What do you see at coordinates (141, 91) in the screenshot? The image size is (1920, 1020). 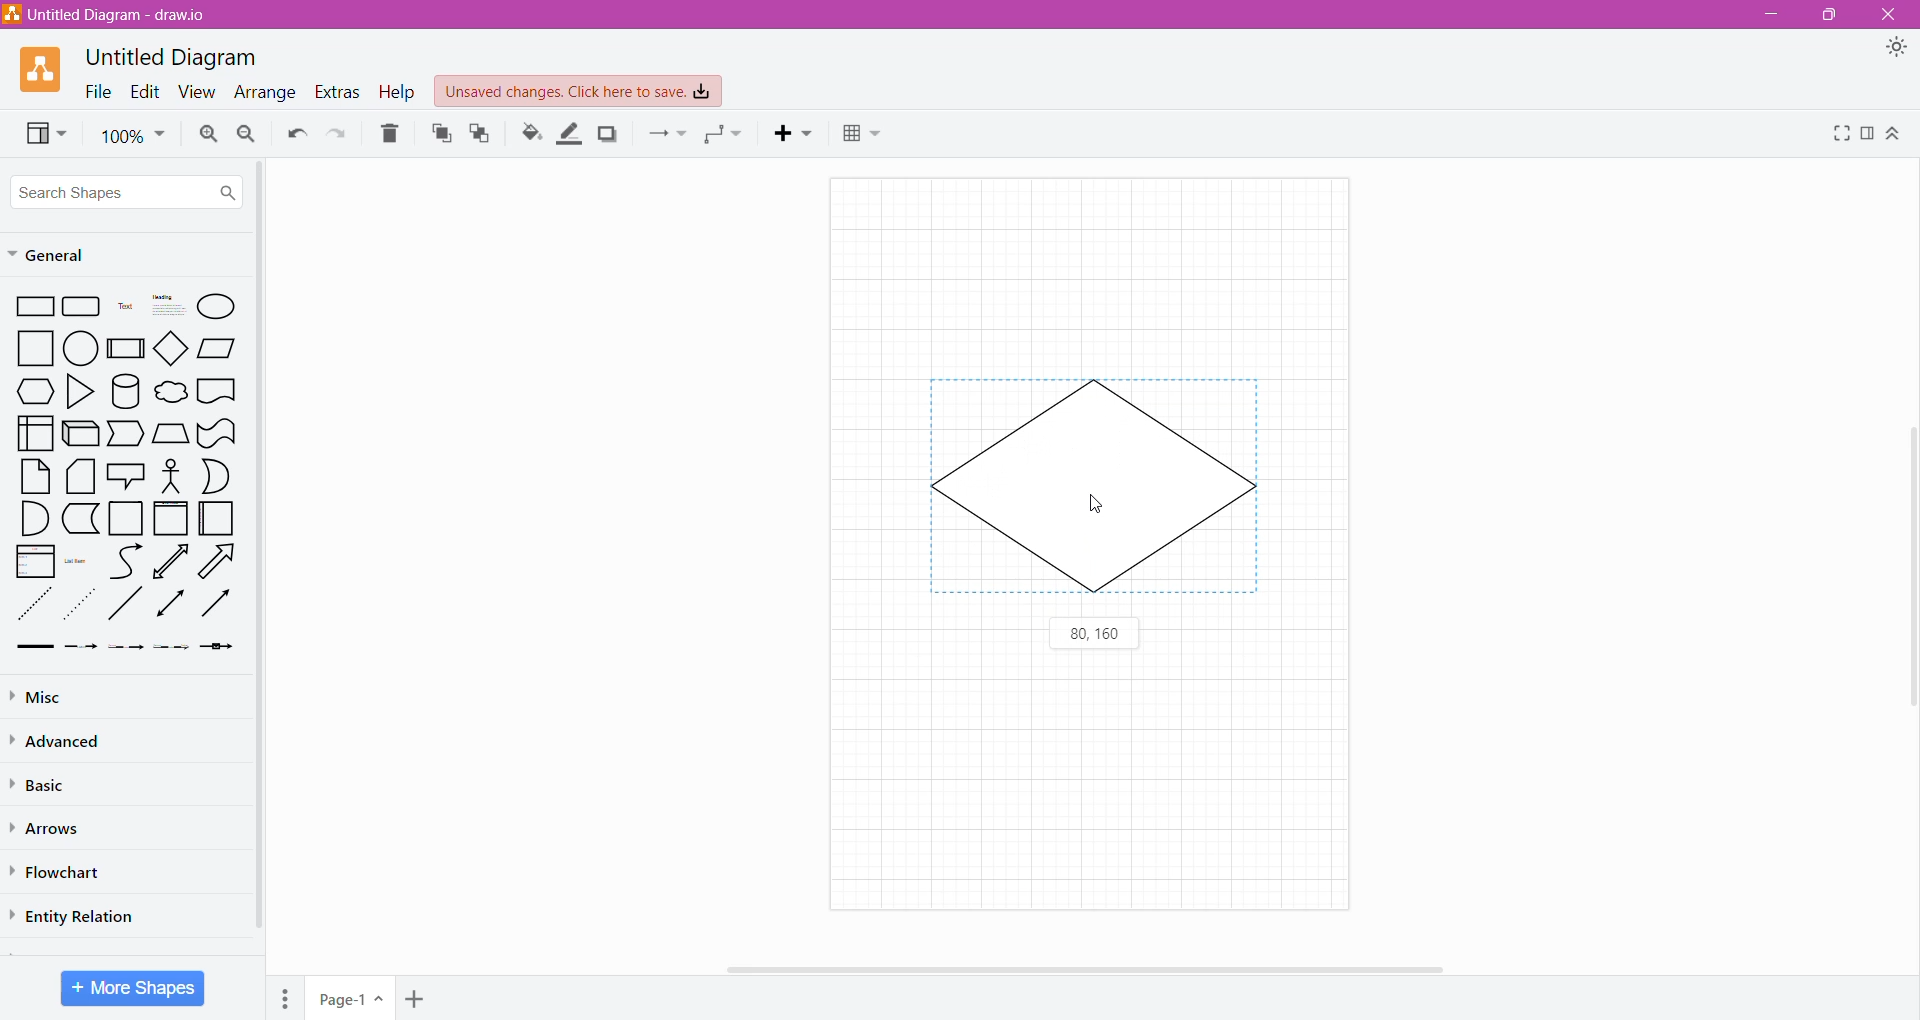 I see `Edit` at bounding box center [141, 91].